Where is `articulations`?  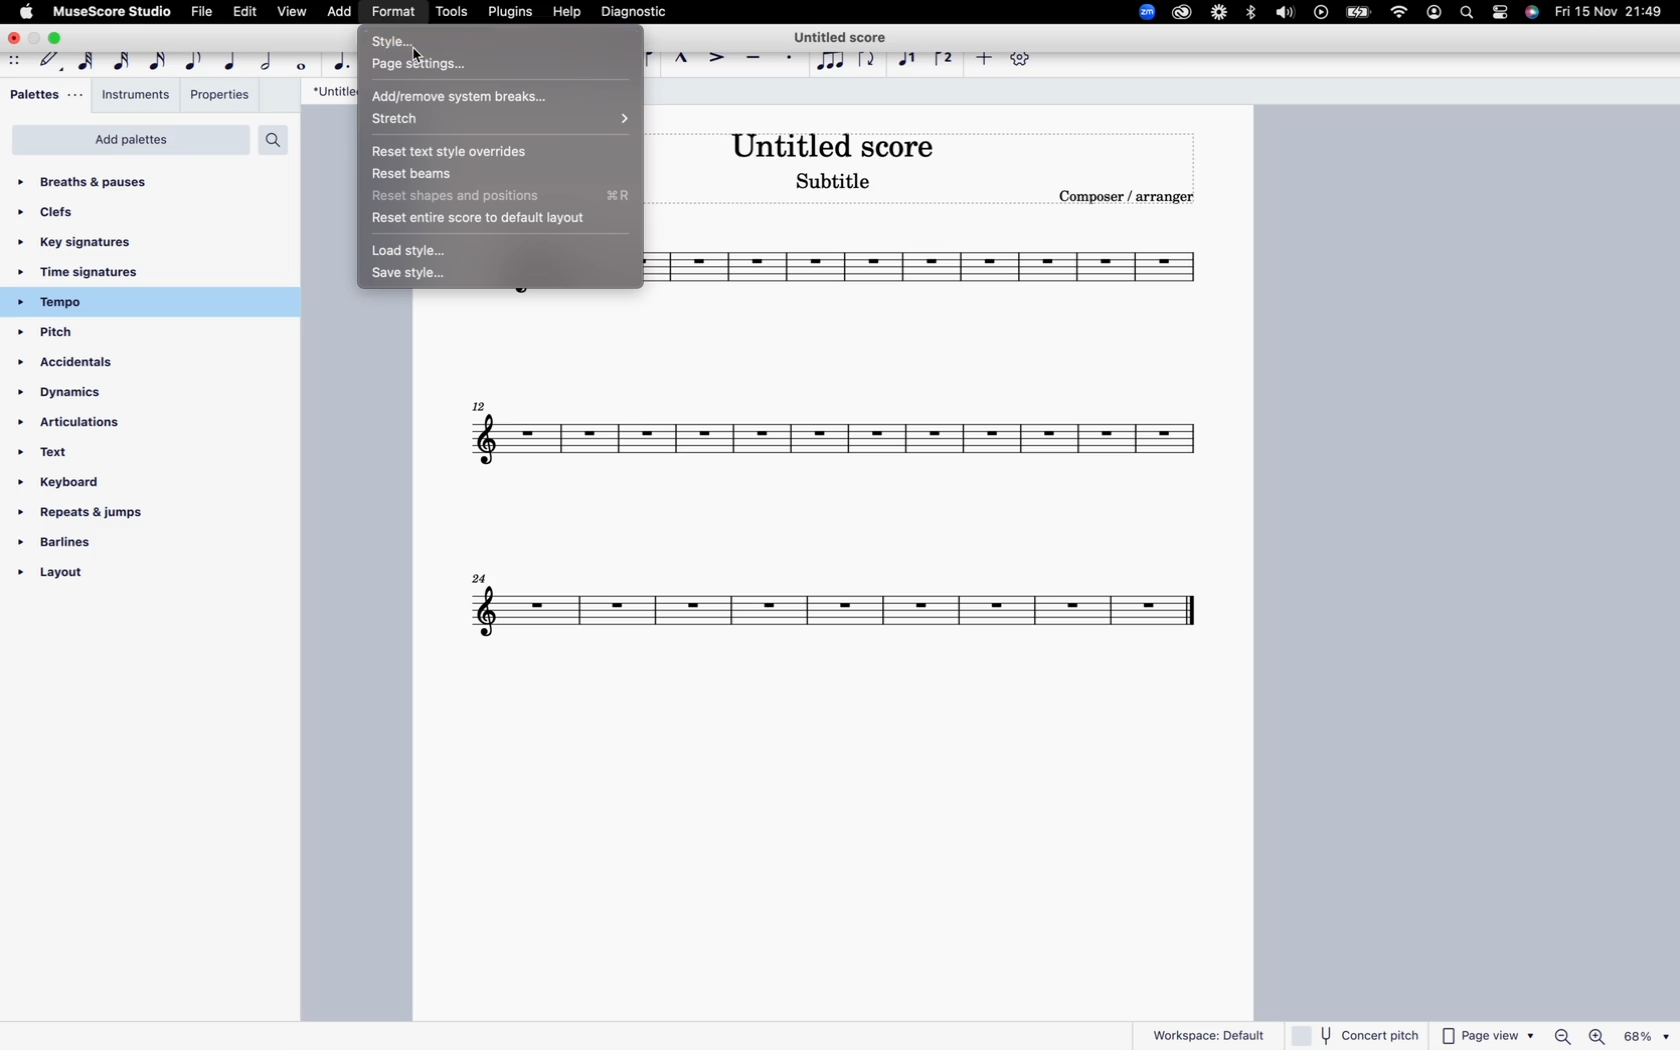 articulations is located at coordinates (82, 427).